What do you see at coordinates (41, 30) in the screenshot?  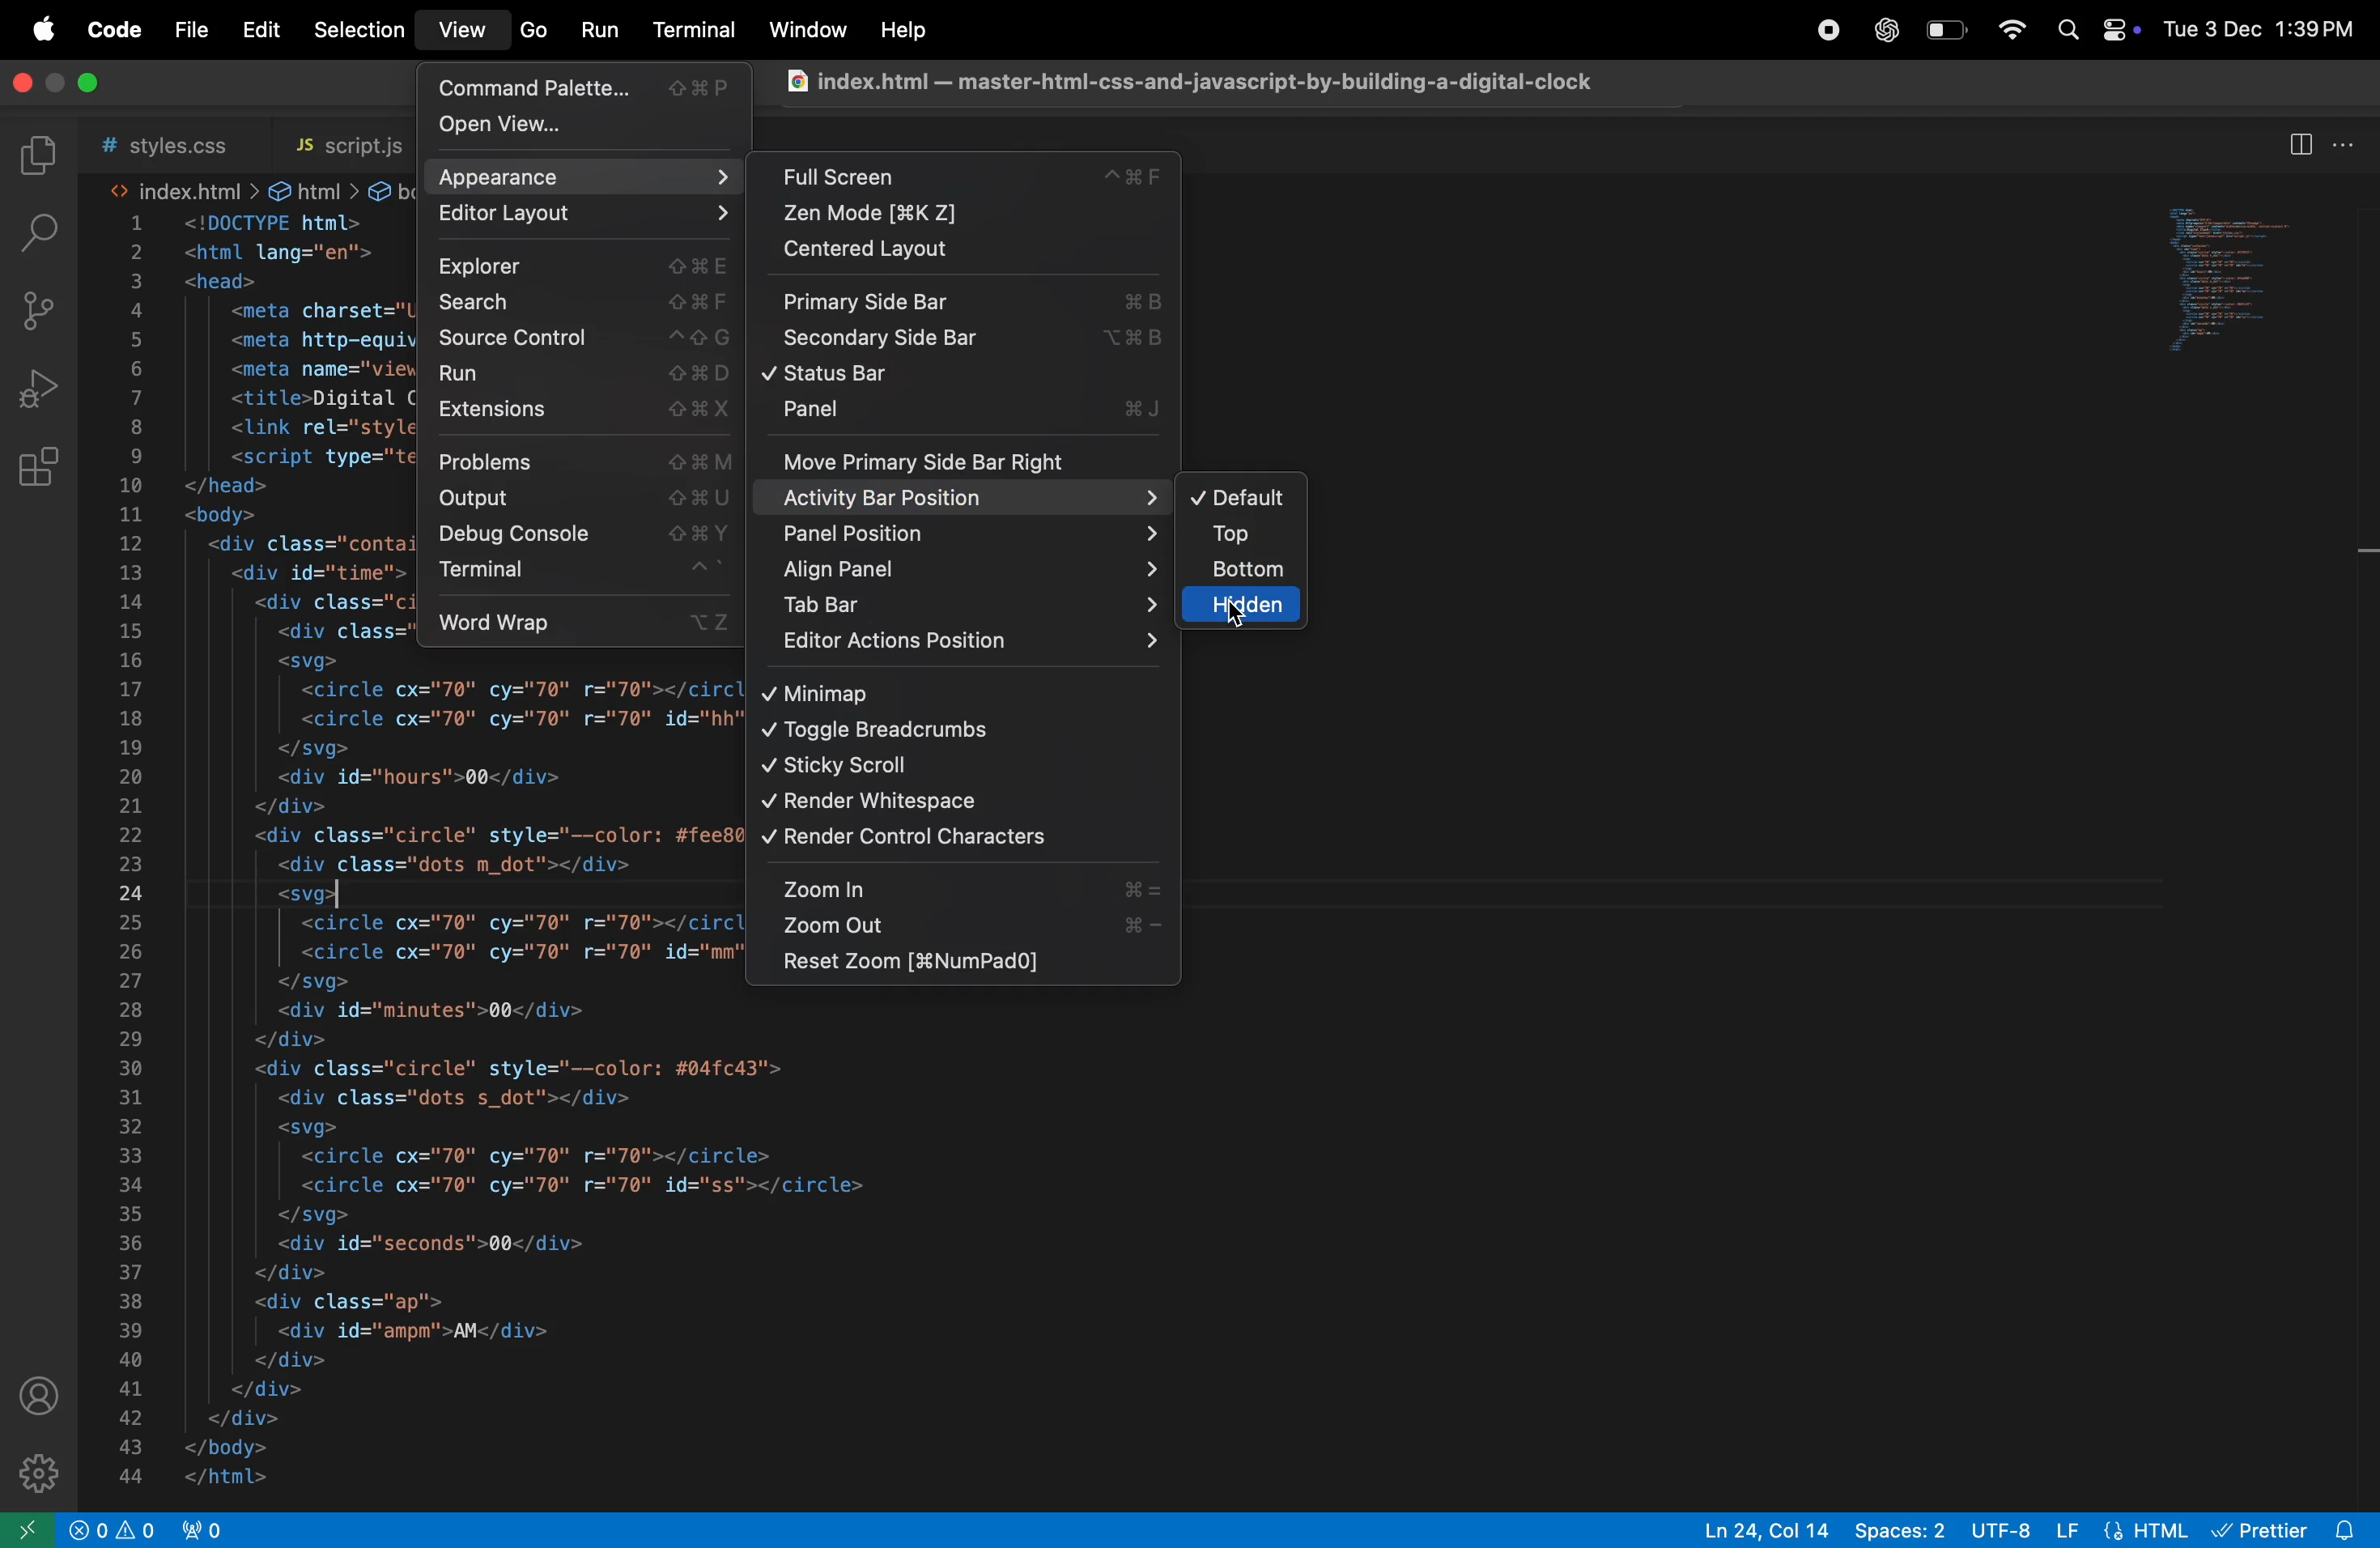 I see `apple menu` at bounding box center [41, 30].